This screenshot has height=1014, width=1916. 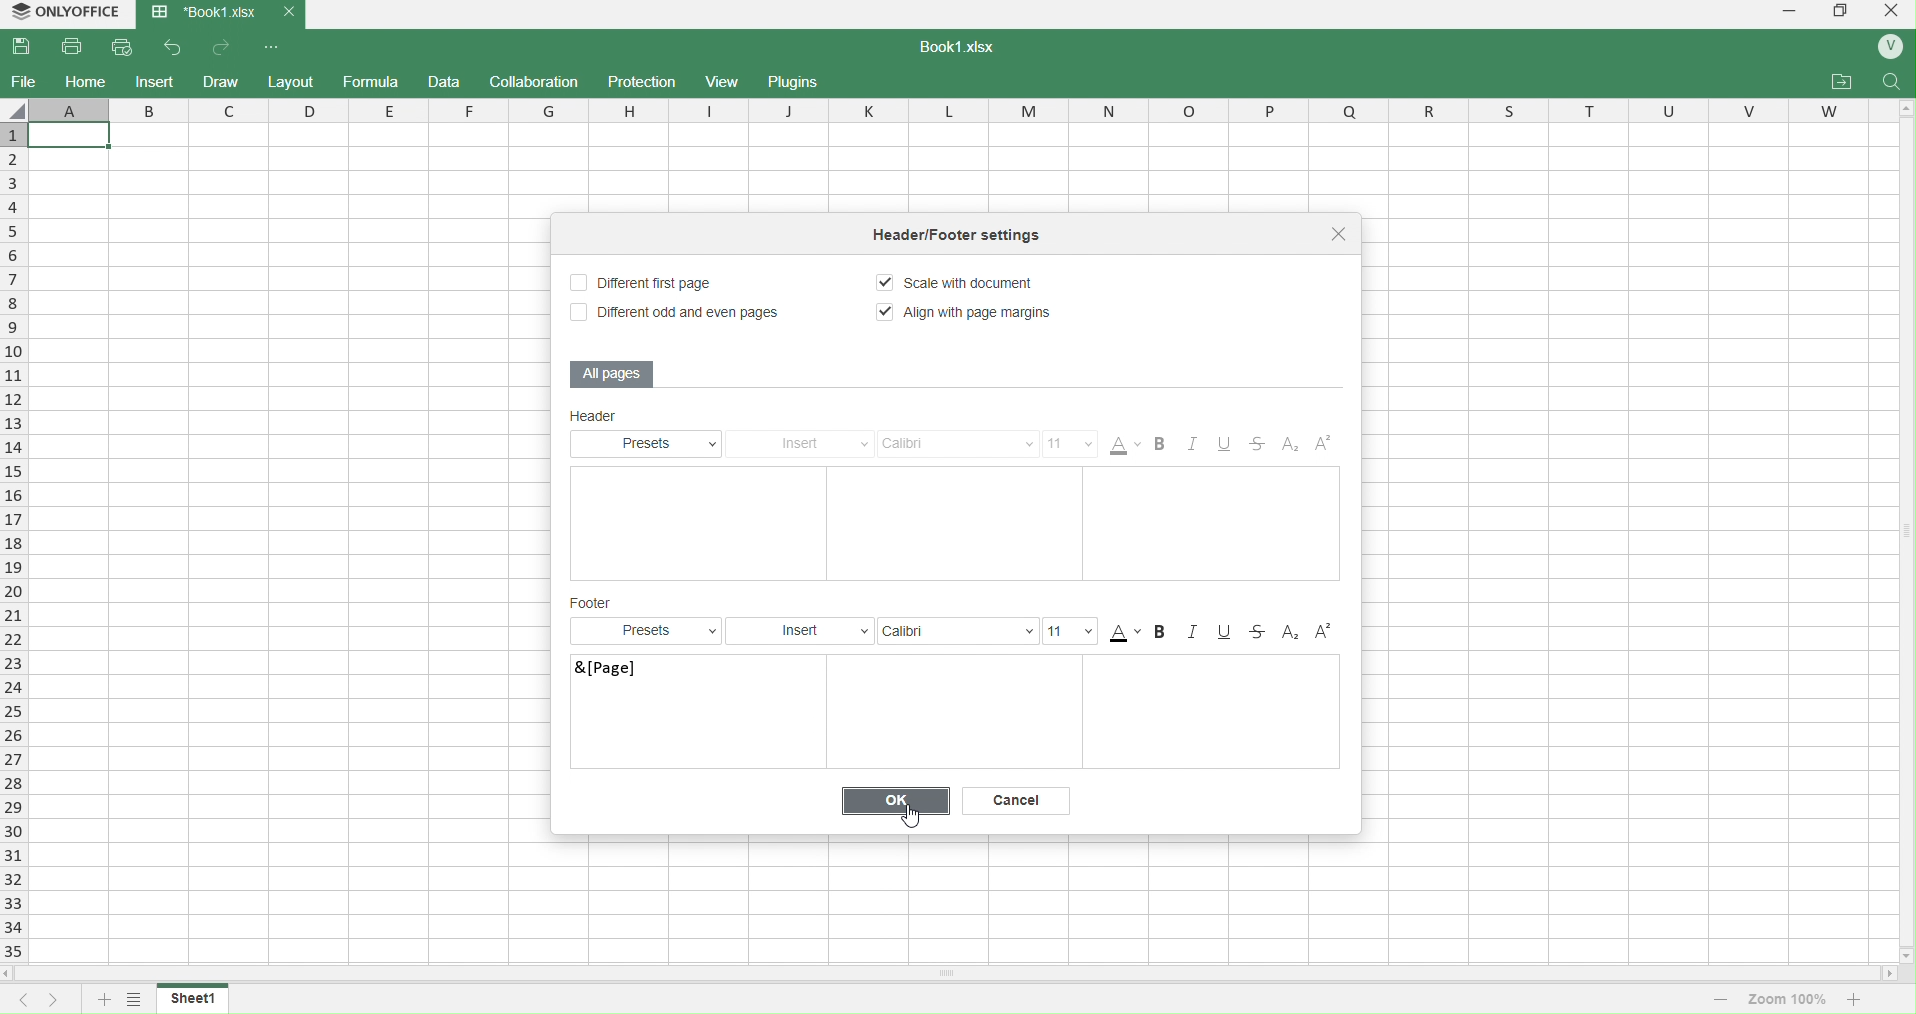 What do you see at coordinates (1262, 446) in the screenshot?
I see `Strikethrough` at bounding box center [1262, 446].